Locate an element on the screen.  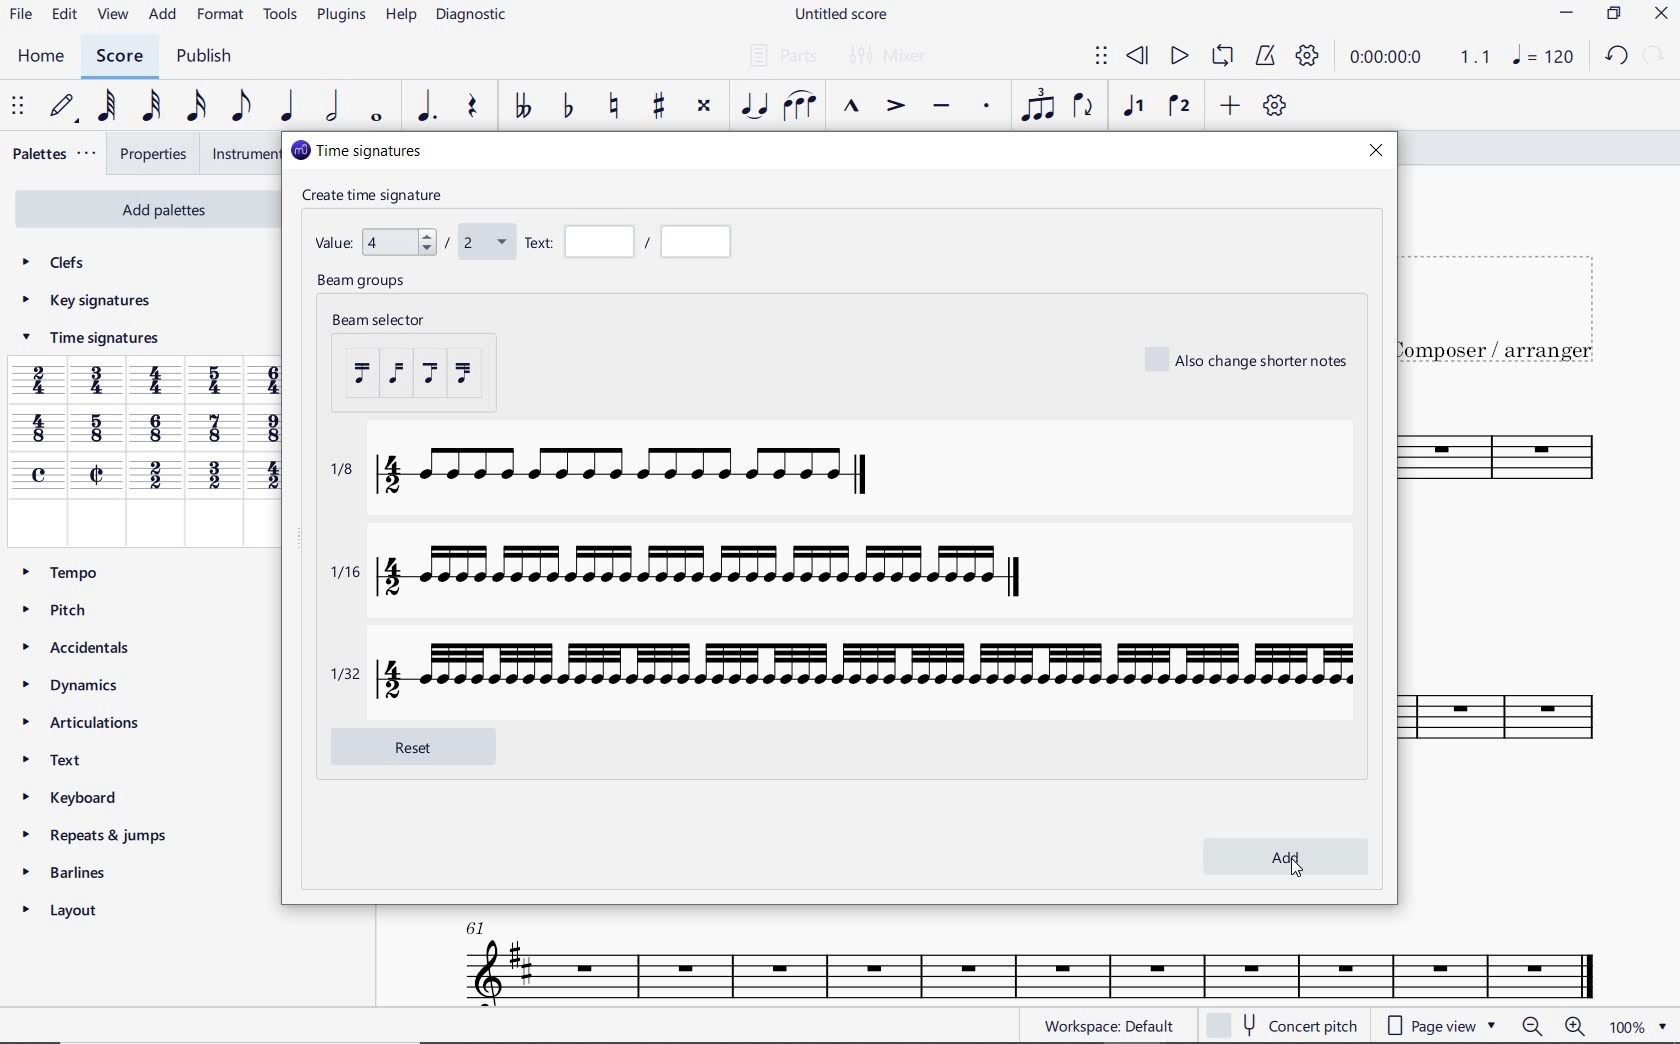
FILE NAME is located at coordinates (843, 17).